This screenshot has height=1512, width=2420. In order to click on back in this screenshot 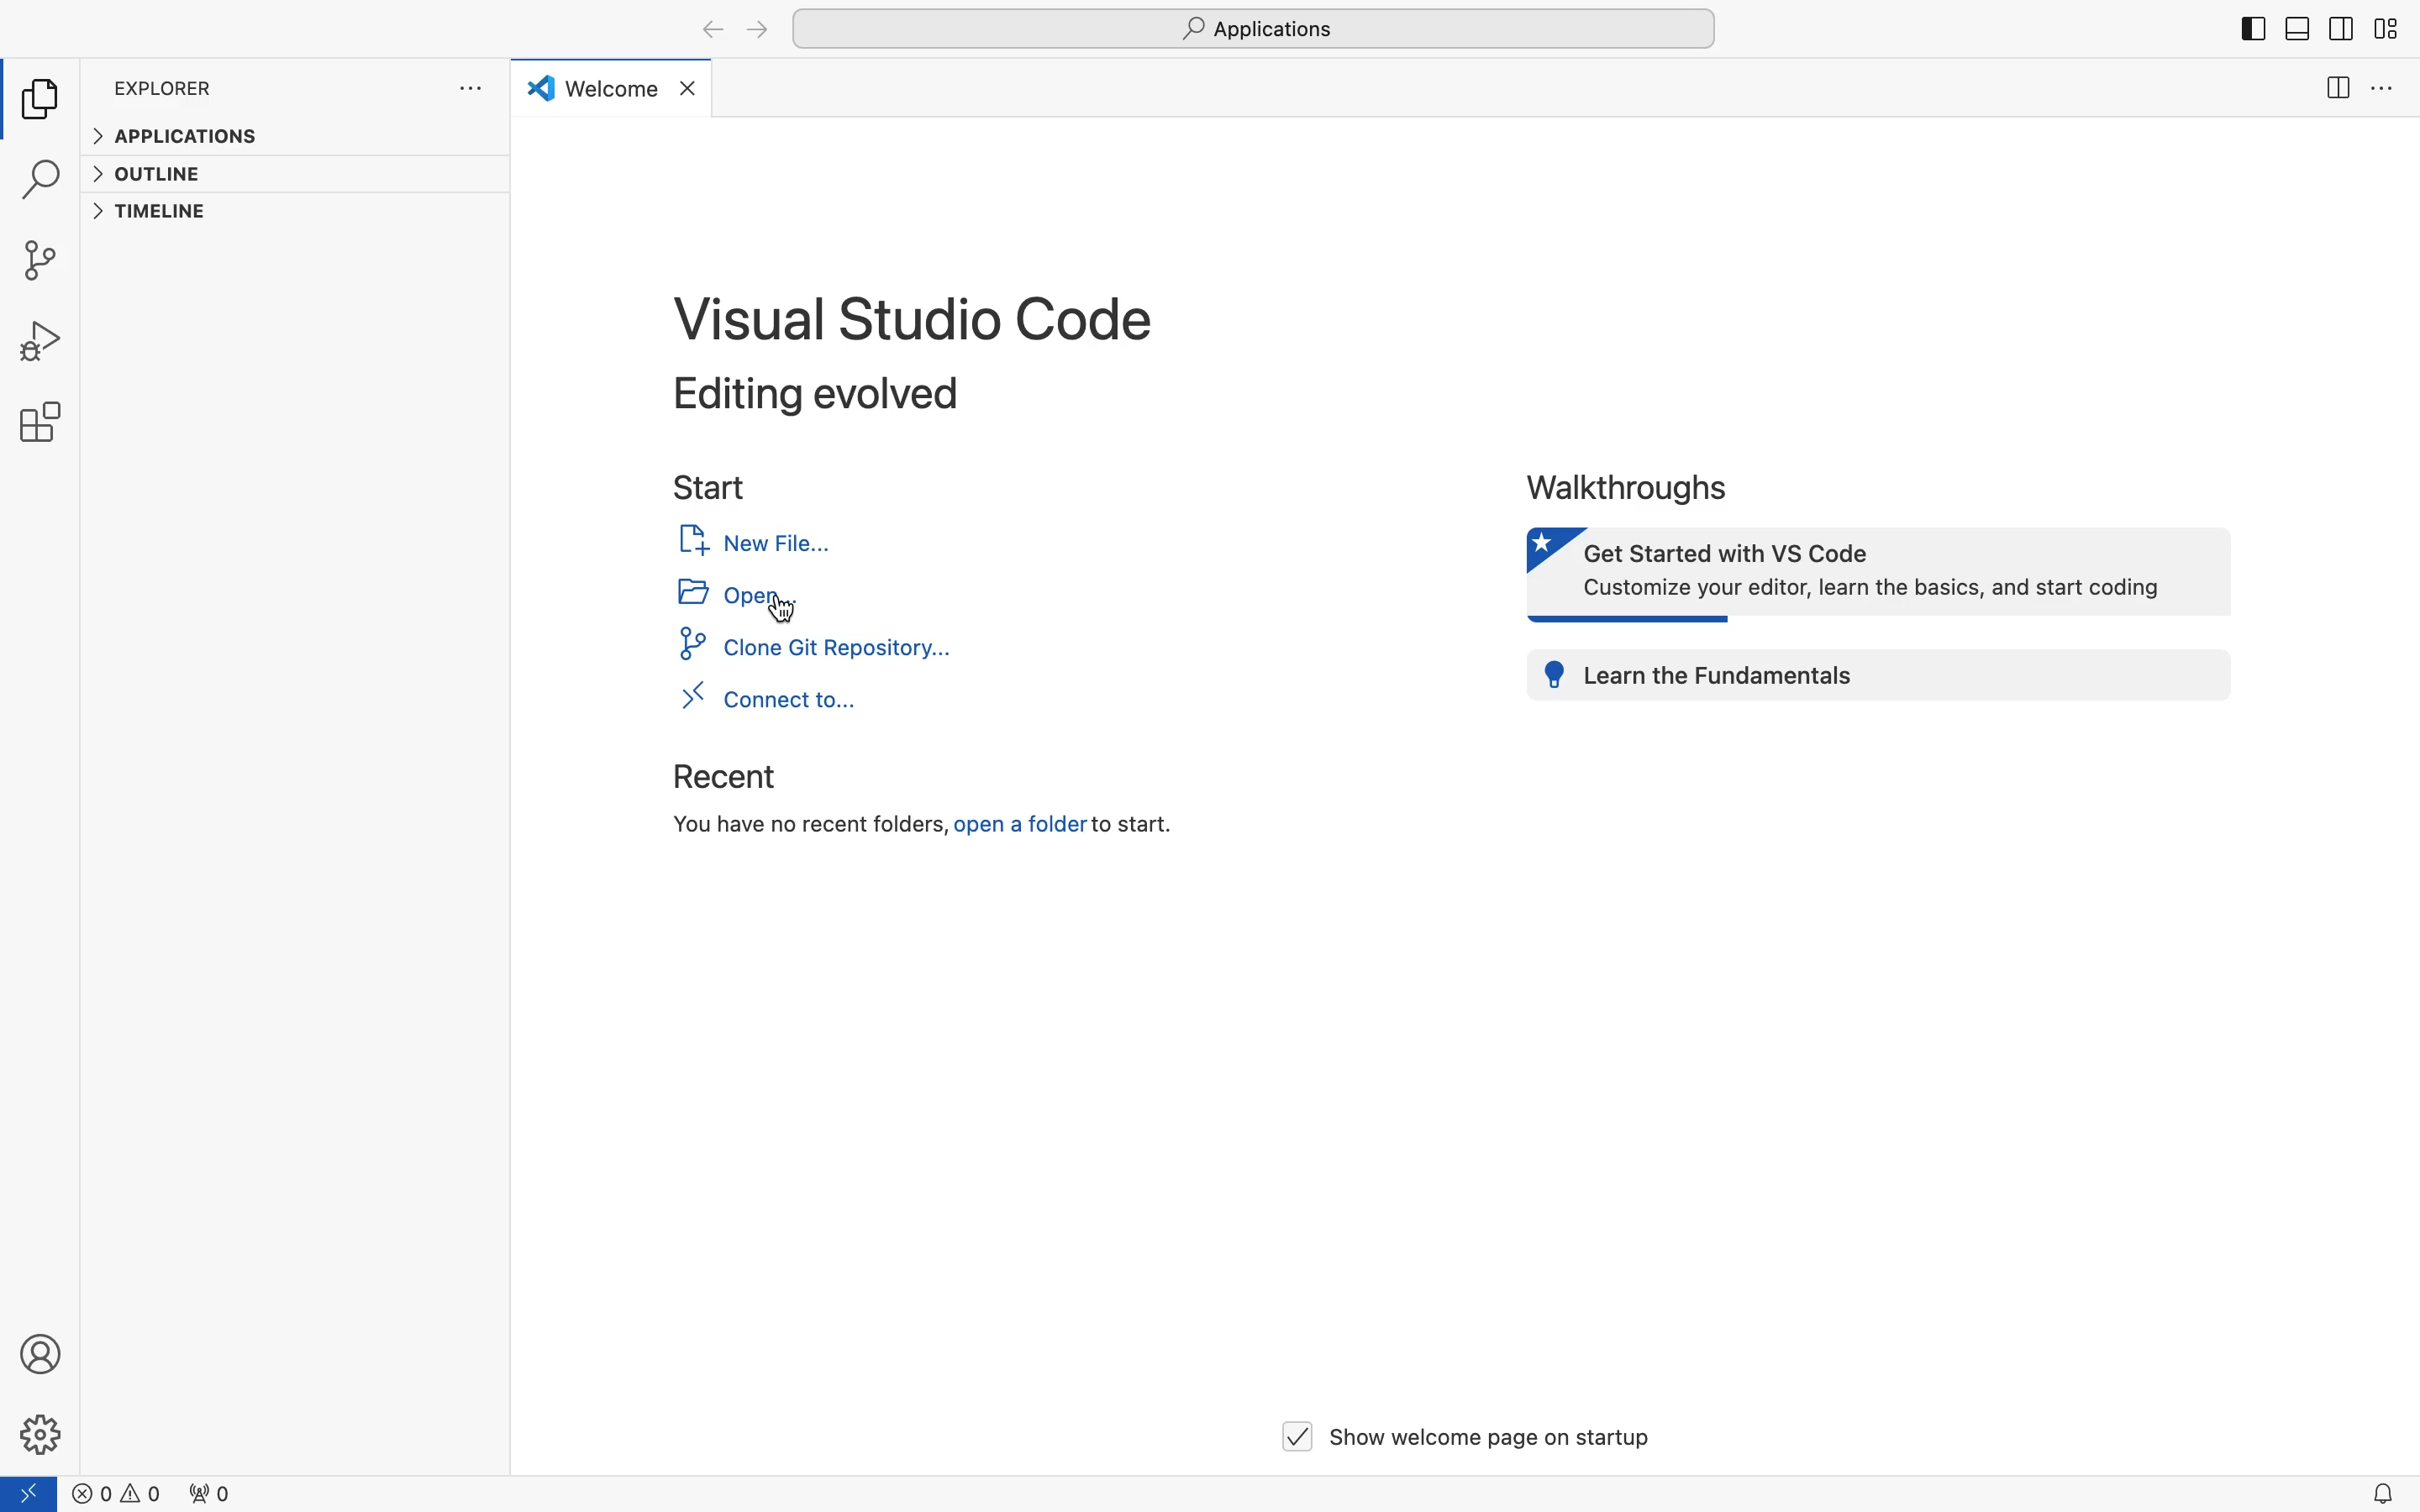, I will do `click(711, 31)`.